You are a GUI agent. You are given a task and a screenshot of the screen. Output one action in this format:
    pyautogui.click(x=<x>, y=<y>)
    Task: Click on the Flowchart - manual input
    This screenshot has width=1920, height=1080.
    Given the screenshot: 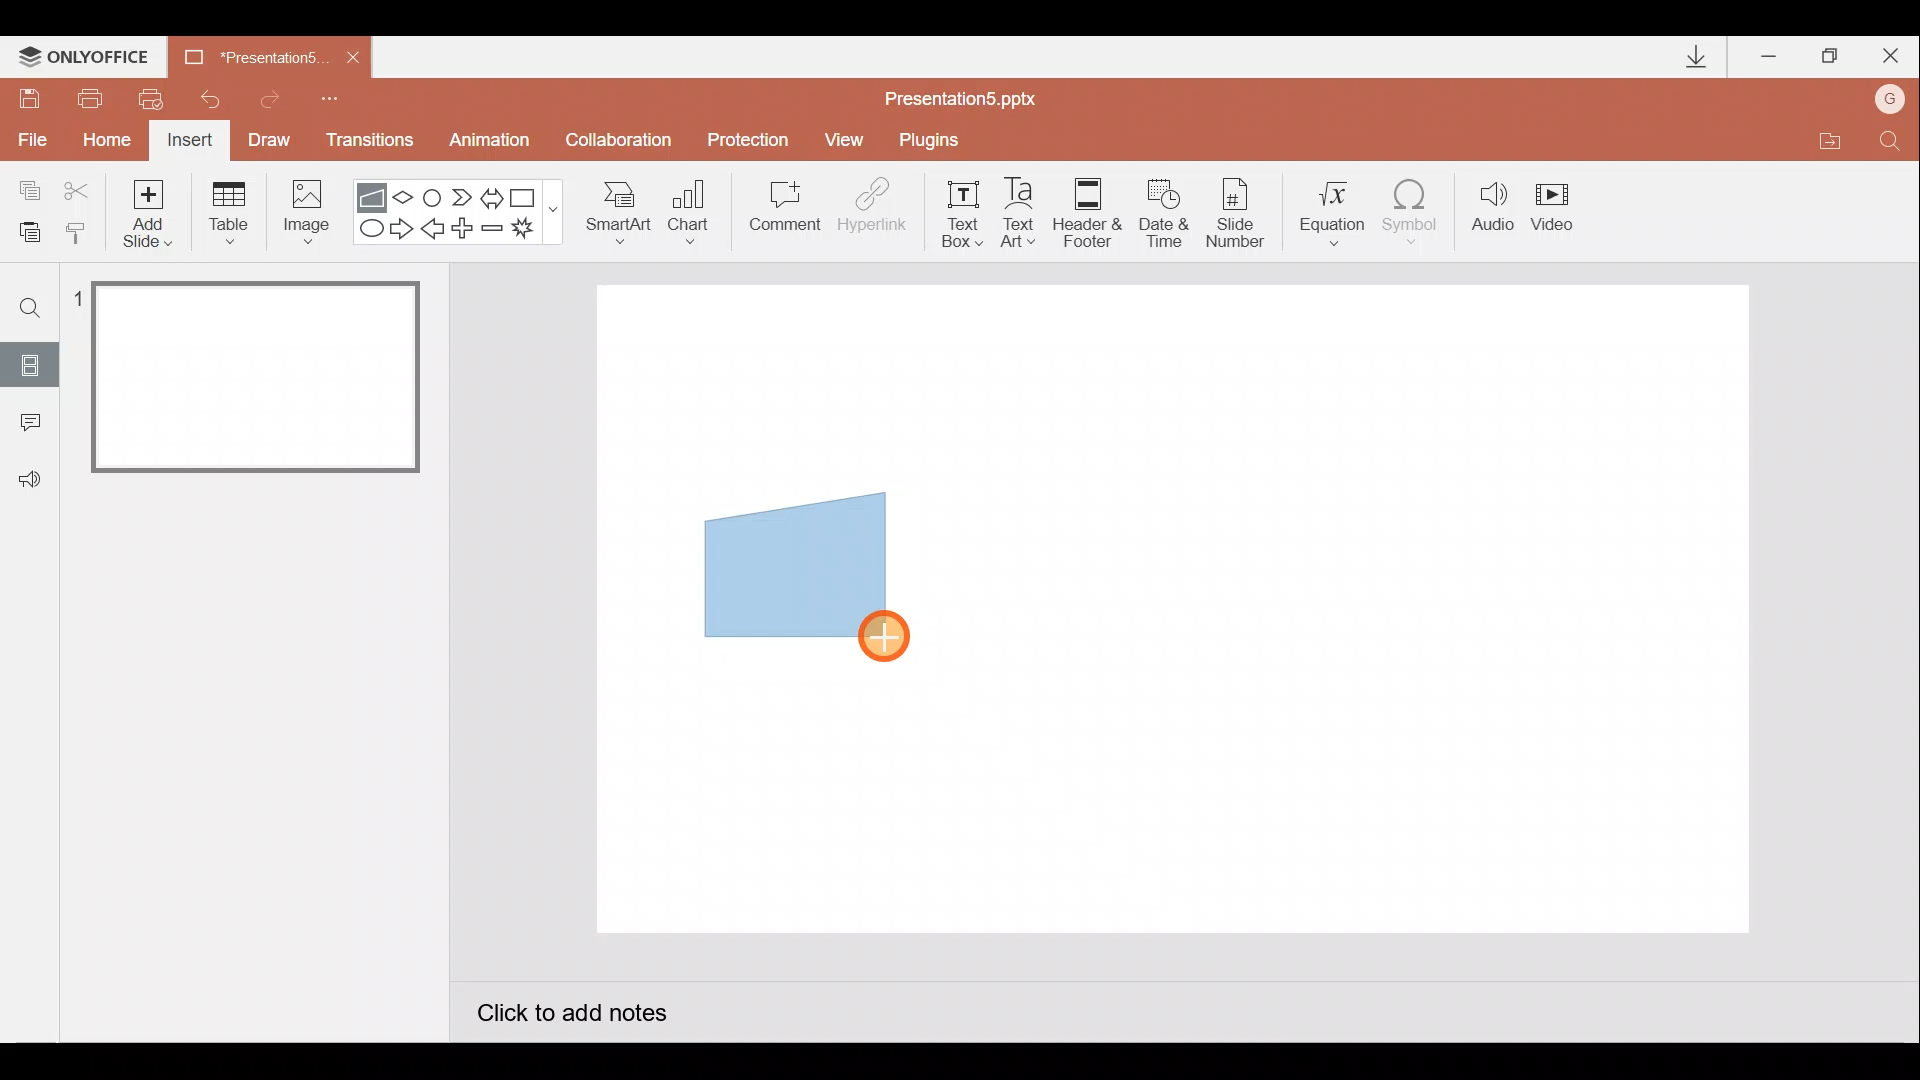 What is the action you would take?
    pyautogui.click(x=374, y=195)
    